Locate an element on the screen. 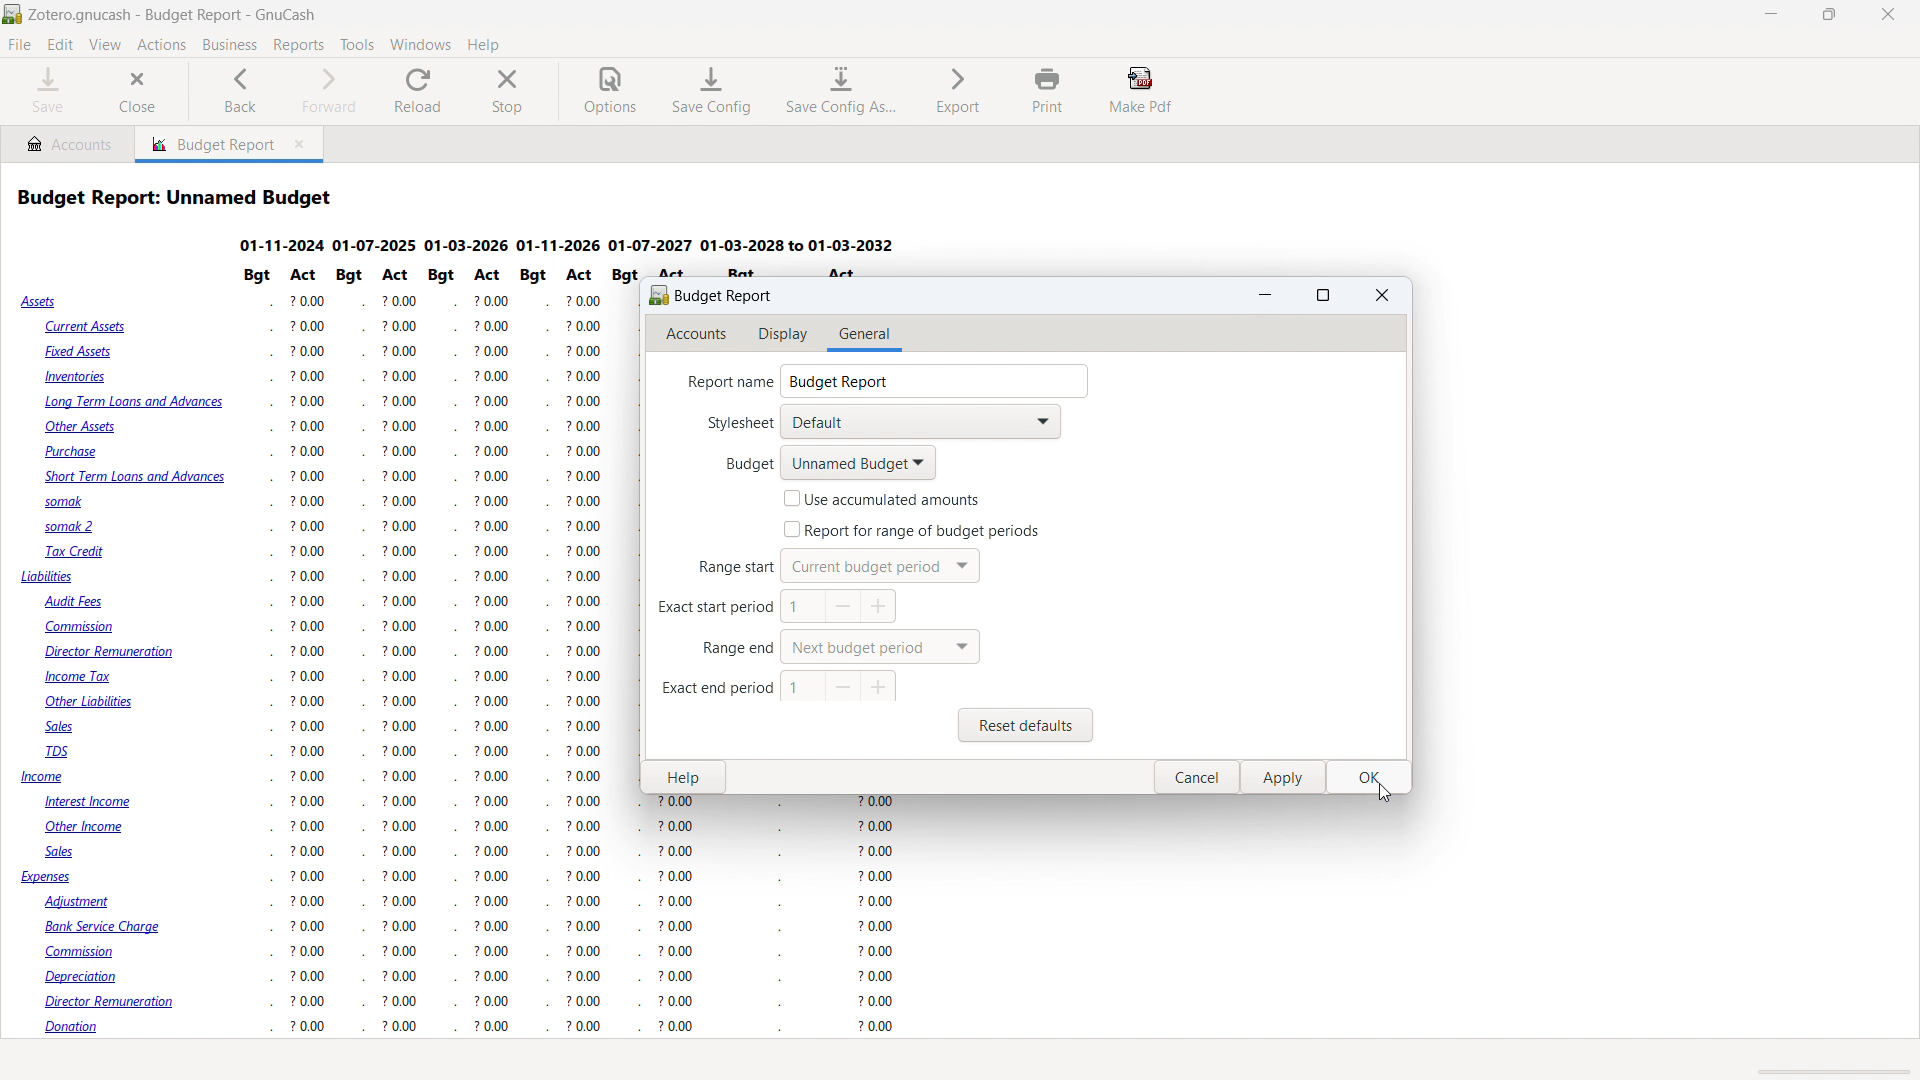 Image resolution: width=1920 pixels, height=1080 pixels. maximize is located at coordinates (1828, 15).